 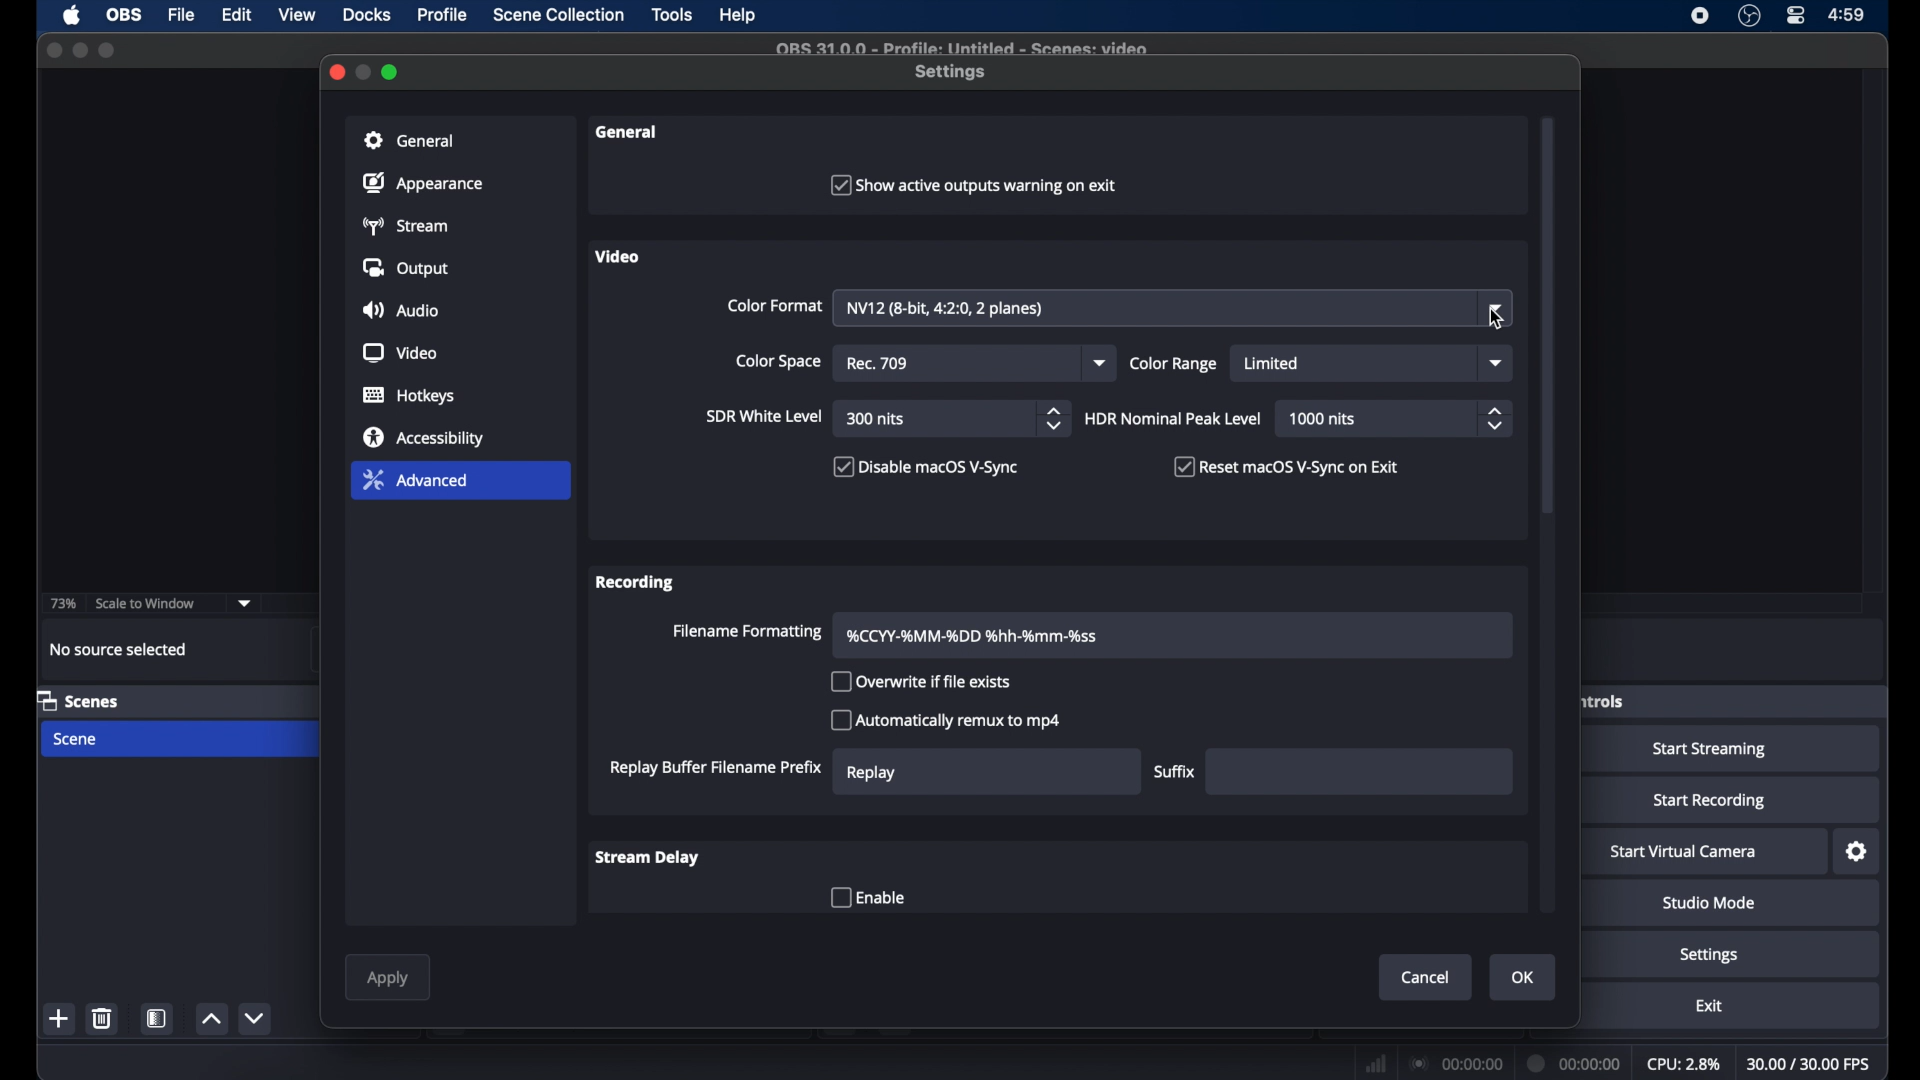 What do you see at coordinates (1496, 363) in the screenshot?
I see `dropdown` at bounding box center [1496, 363].